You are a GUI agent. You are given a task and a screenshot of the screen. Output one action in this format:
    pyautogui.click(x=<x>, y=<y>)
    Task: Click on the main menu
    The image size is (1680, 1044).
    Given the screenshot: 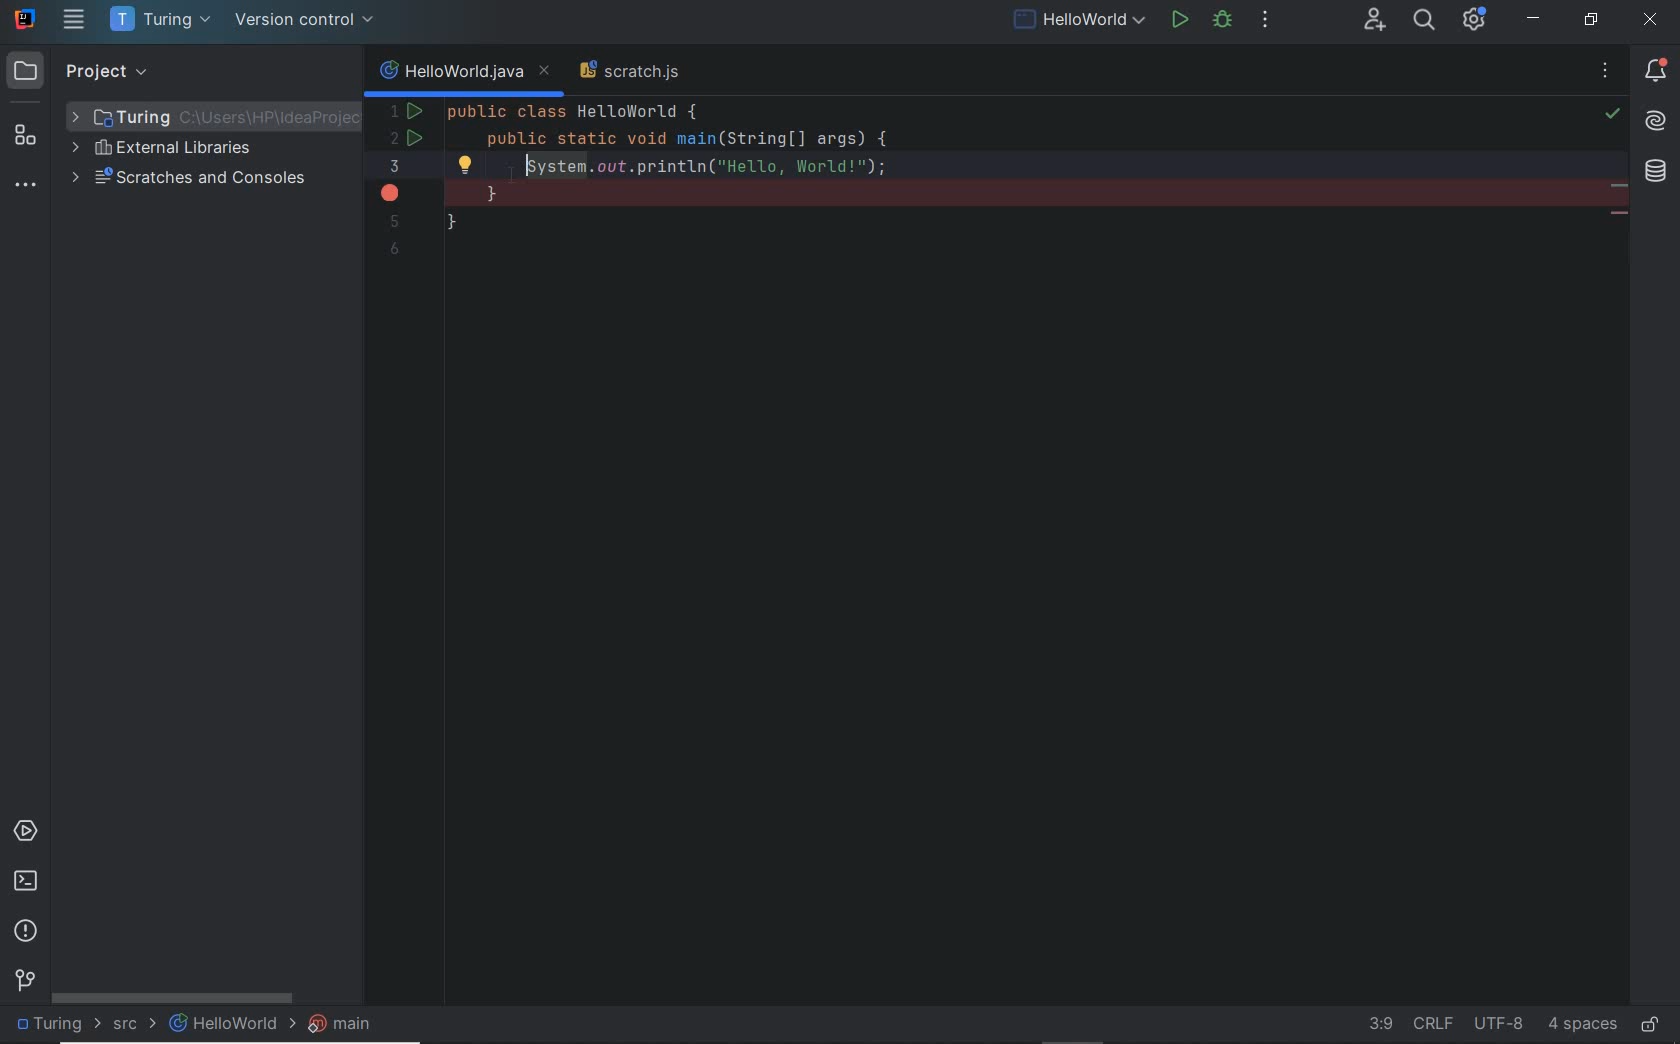 What is the action you would take?
    pyautogui.click(x=74, y=22)
    